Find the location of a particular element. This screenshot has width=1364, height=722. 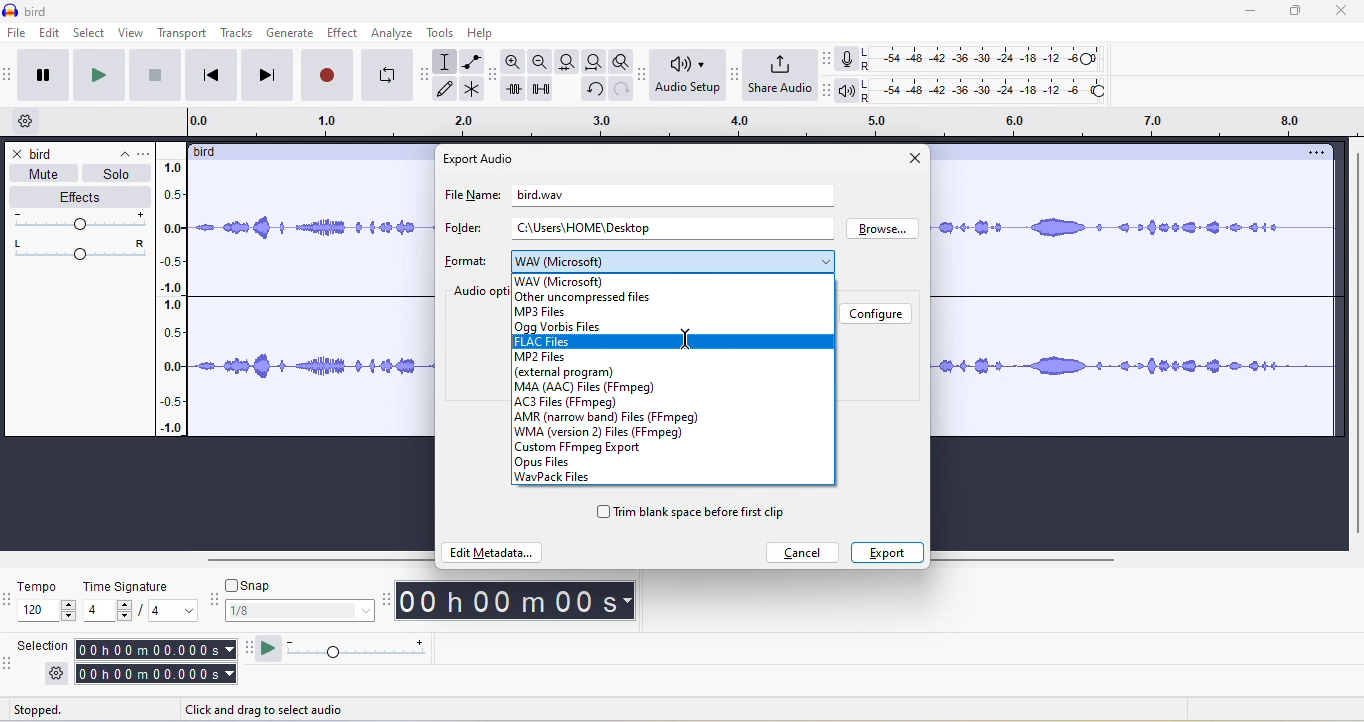

toggle snap is located at coordinates (254, 583).